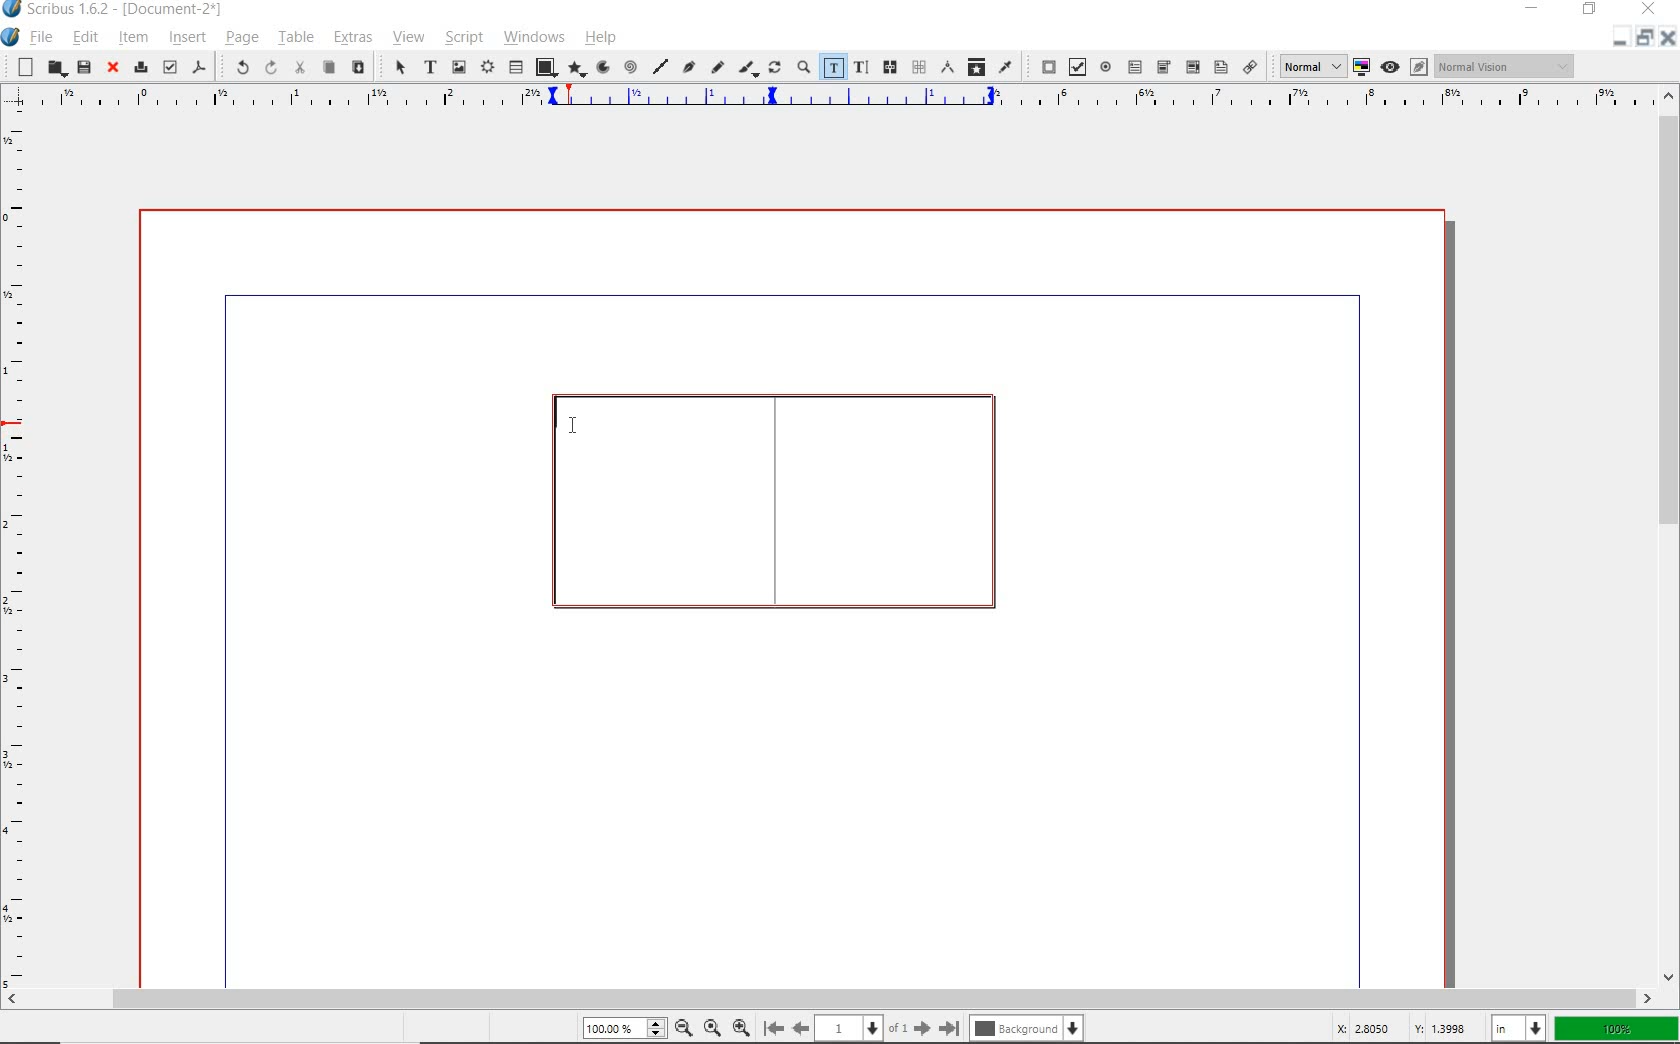  I want to click on pdf check box, so click(1074, 66).